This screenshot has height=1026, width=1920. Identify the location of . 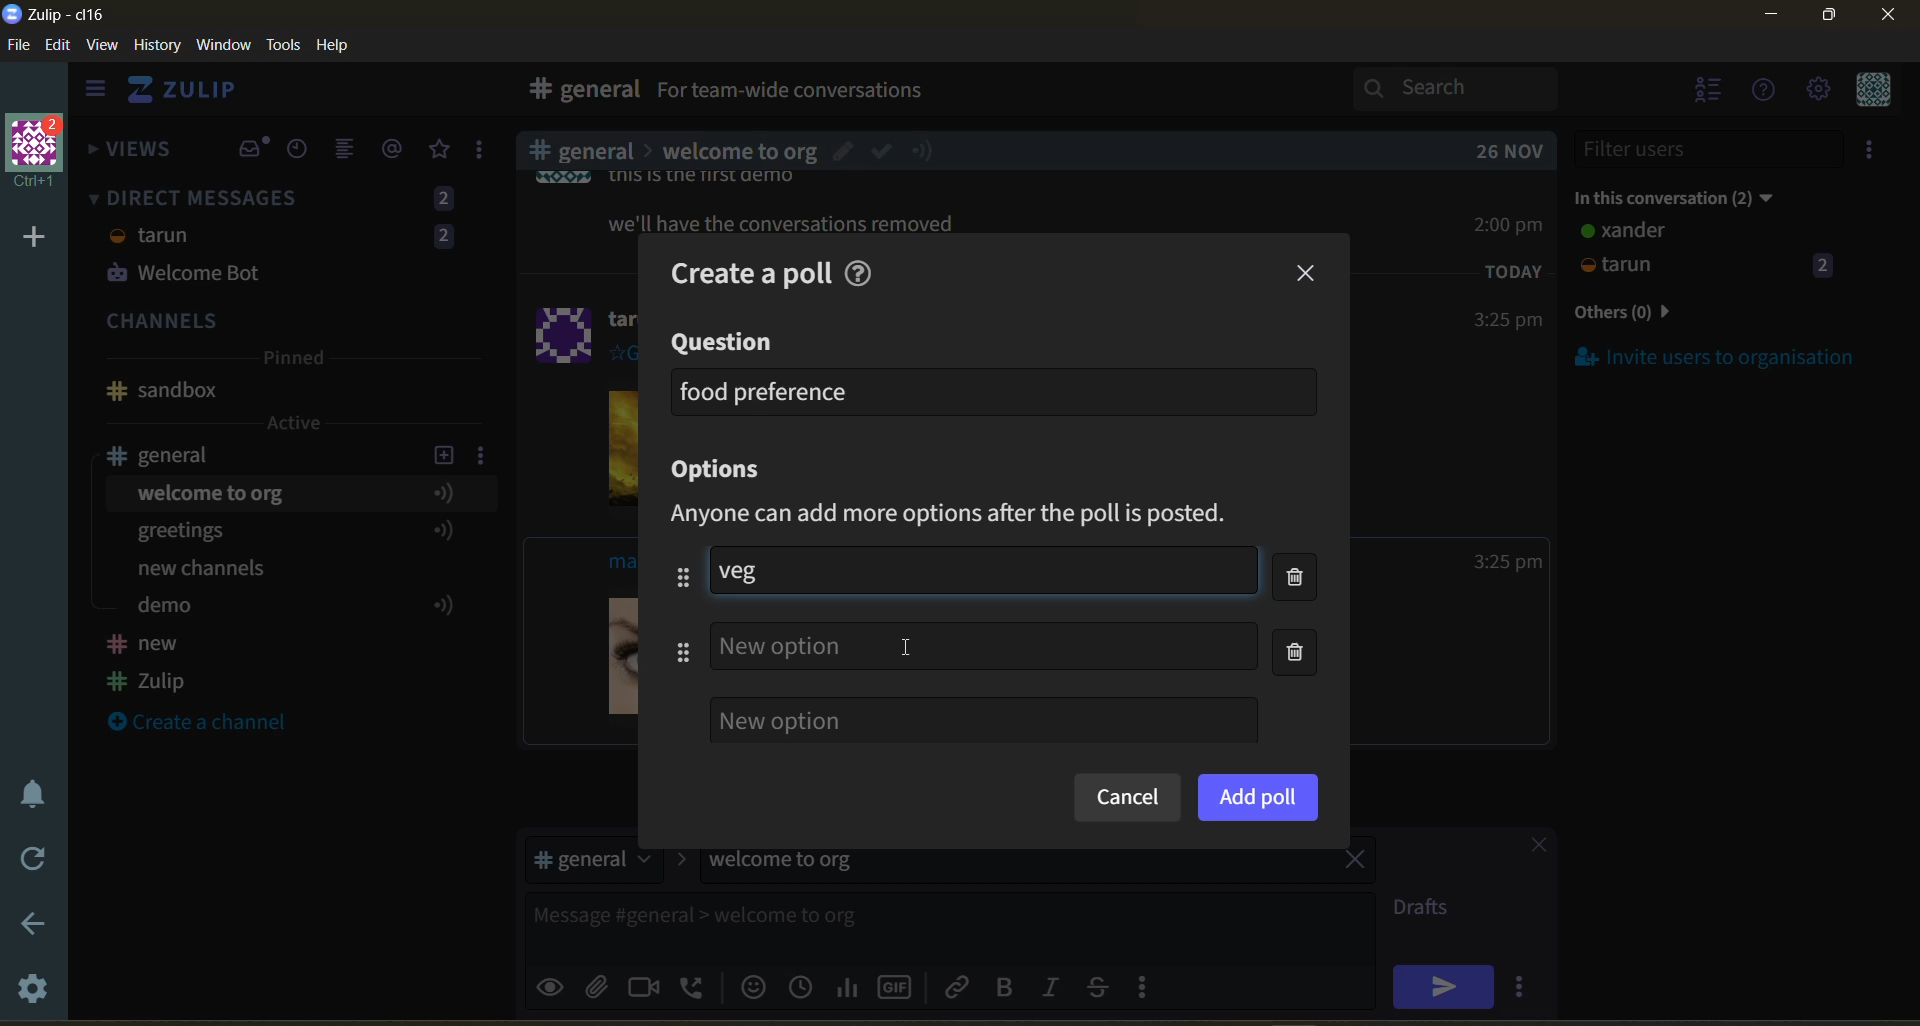
(738, 148).